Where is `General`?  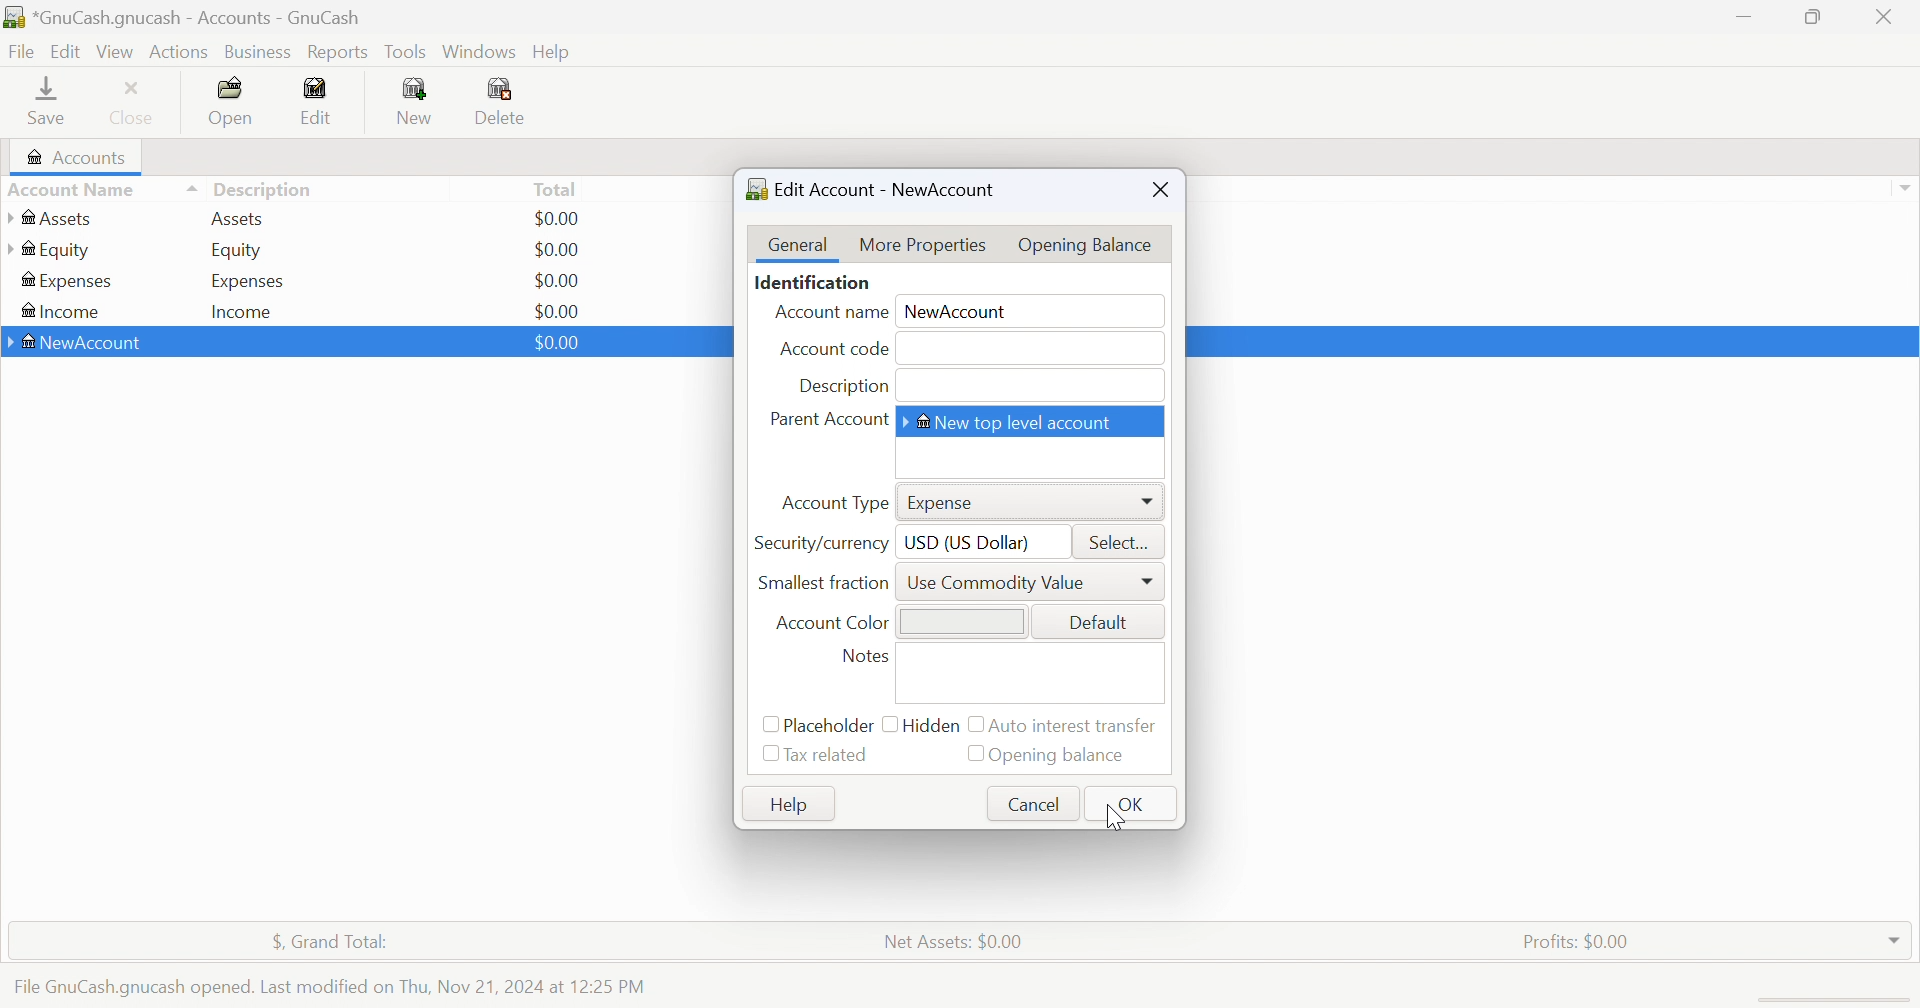
General is located at coordinates (800, 245).